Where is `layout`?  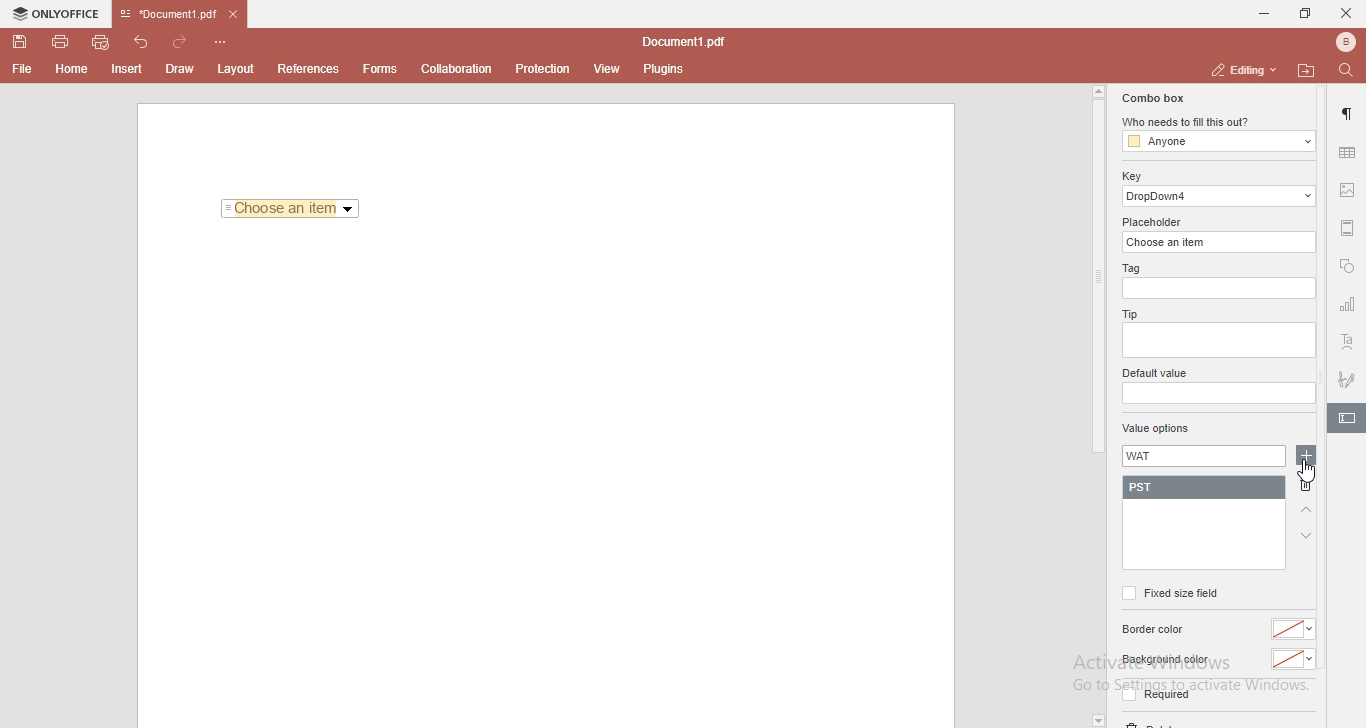
layout is located at coordinates (239, 69).